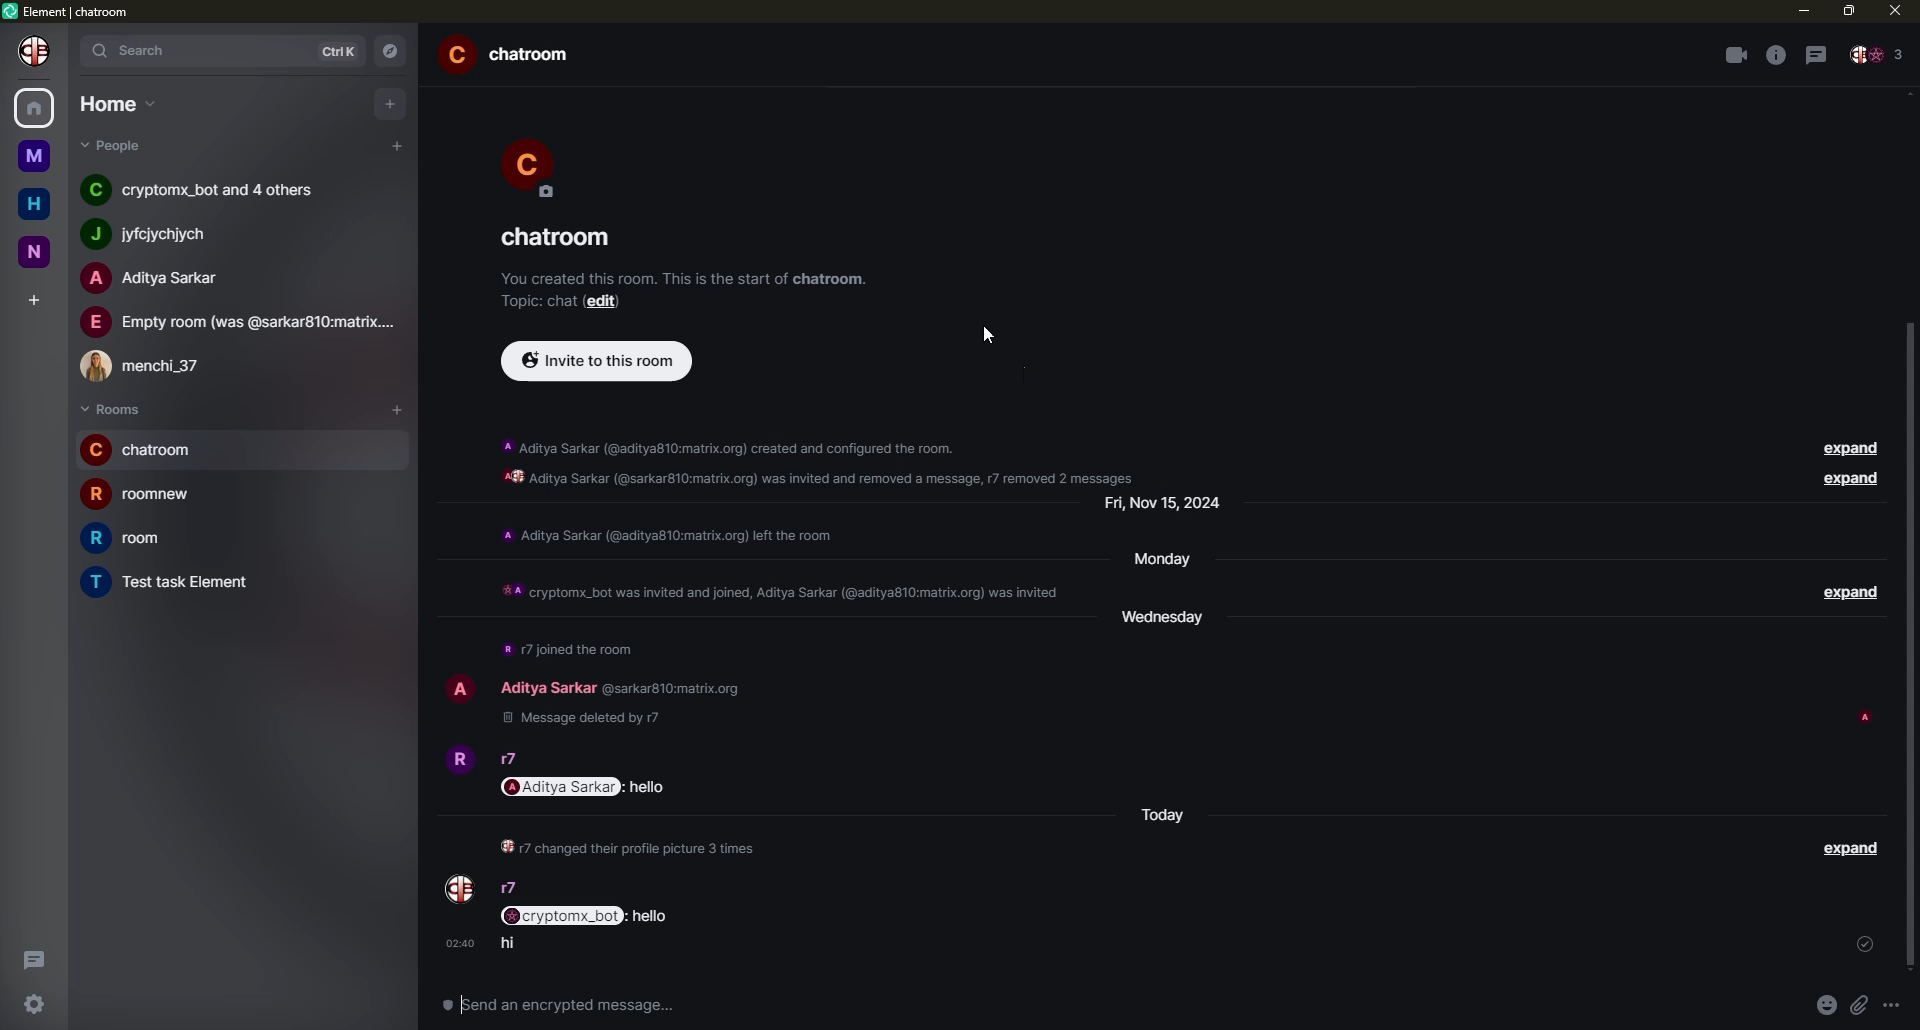  I want to click on home, so click(116, 102).